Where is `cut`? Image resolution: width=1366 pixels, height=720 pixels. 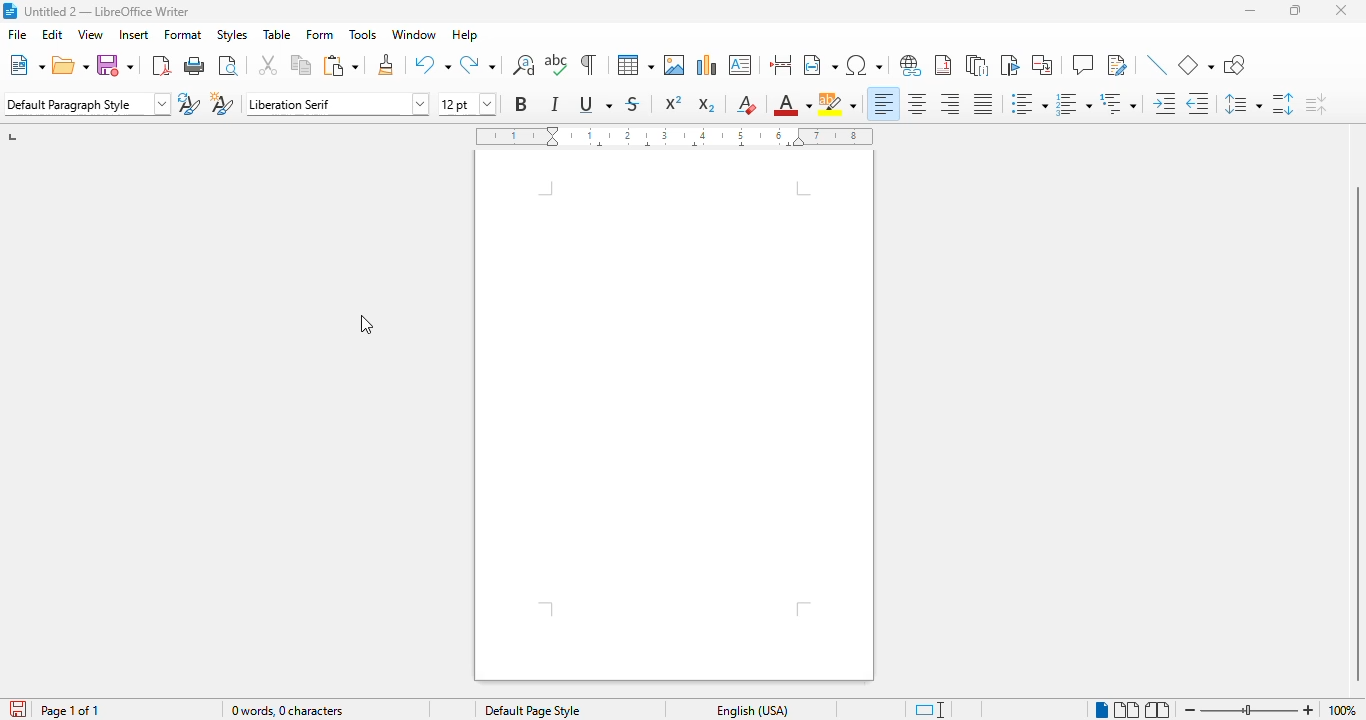
cut is located at coordinates (267, 65).